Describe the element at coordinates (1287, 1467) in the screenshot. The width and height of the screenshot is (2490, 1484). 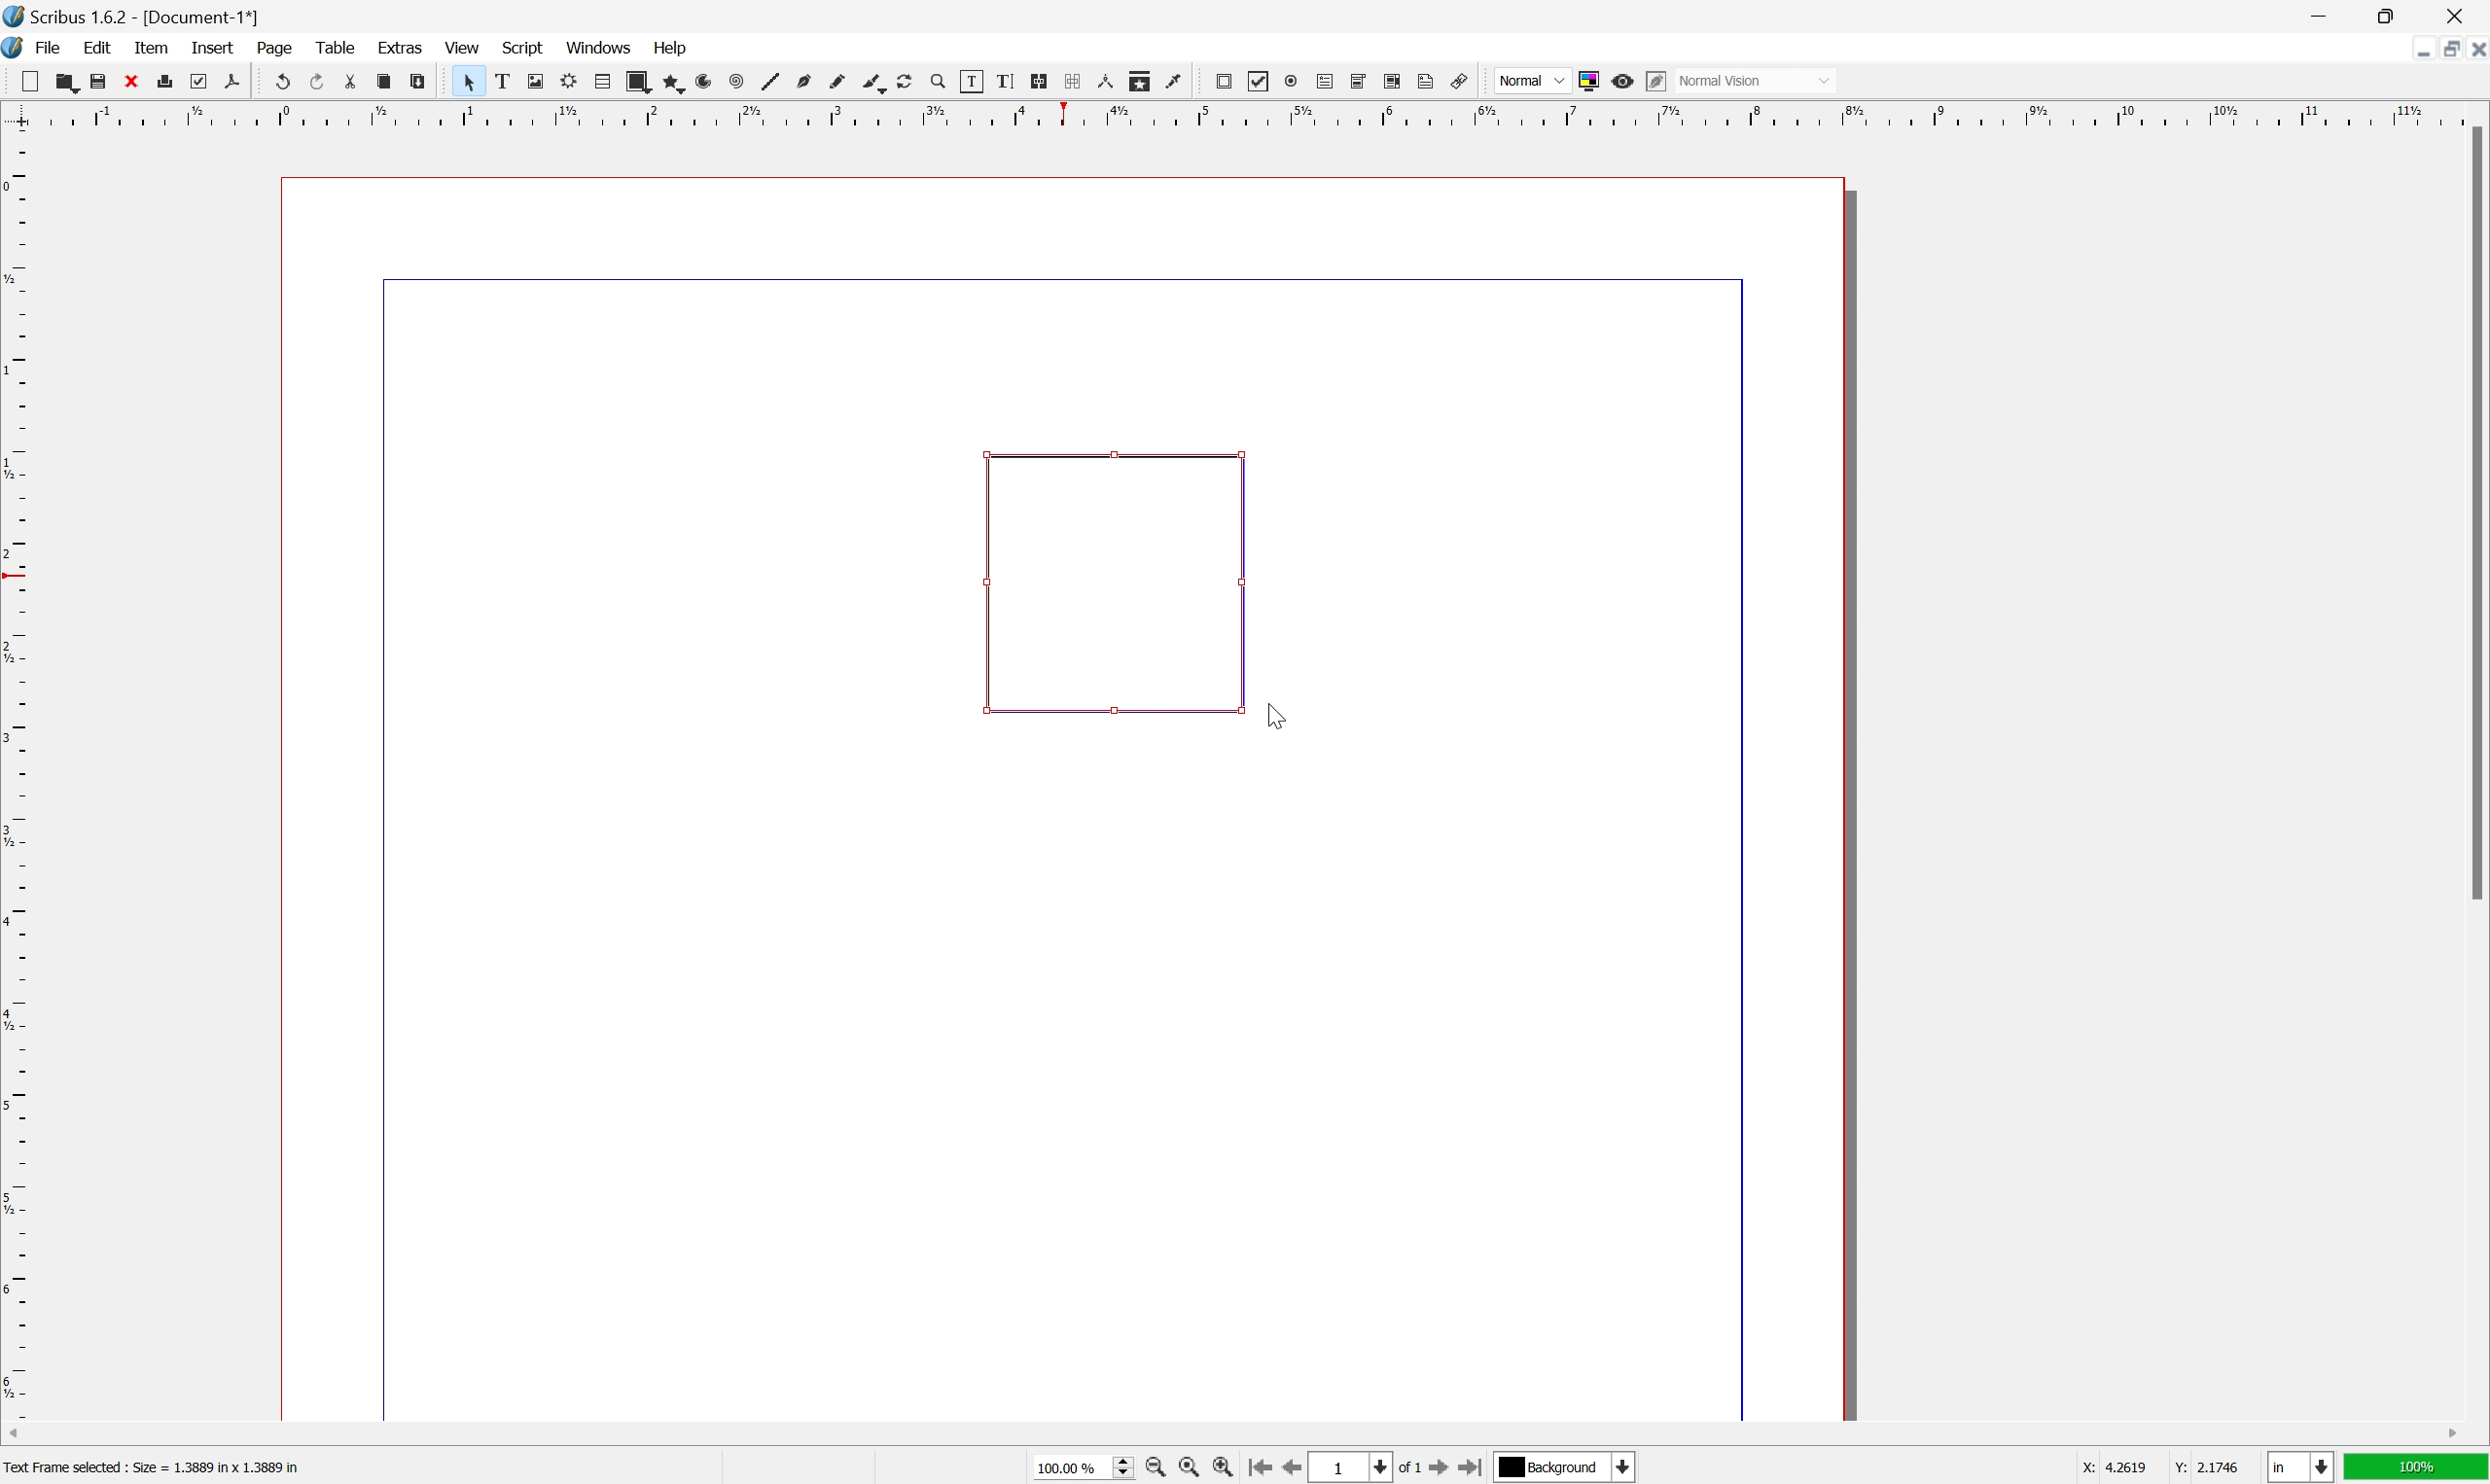
I see `go to previous page` at that location.